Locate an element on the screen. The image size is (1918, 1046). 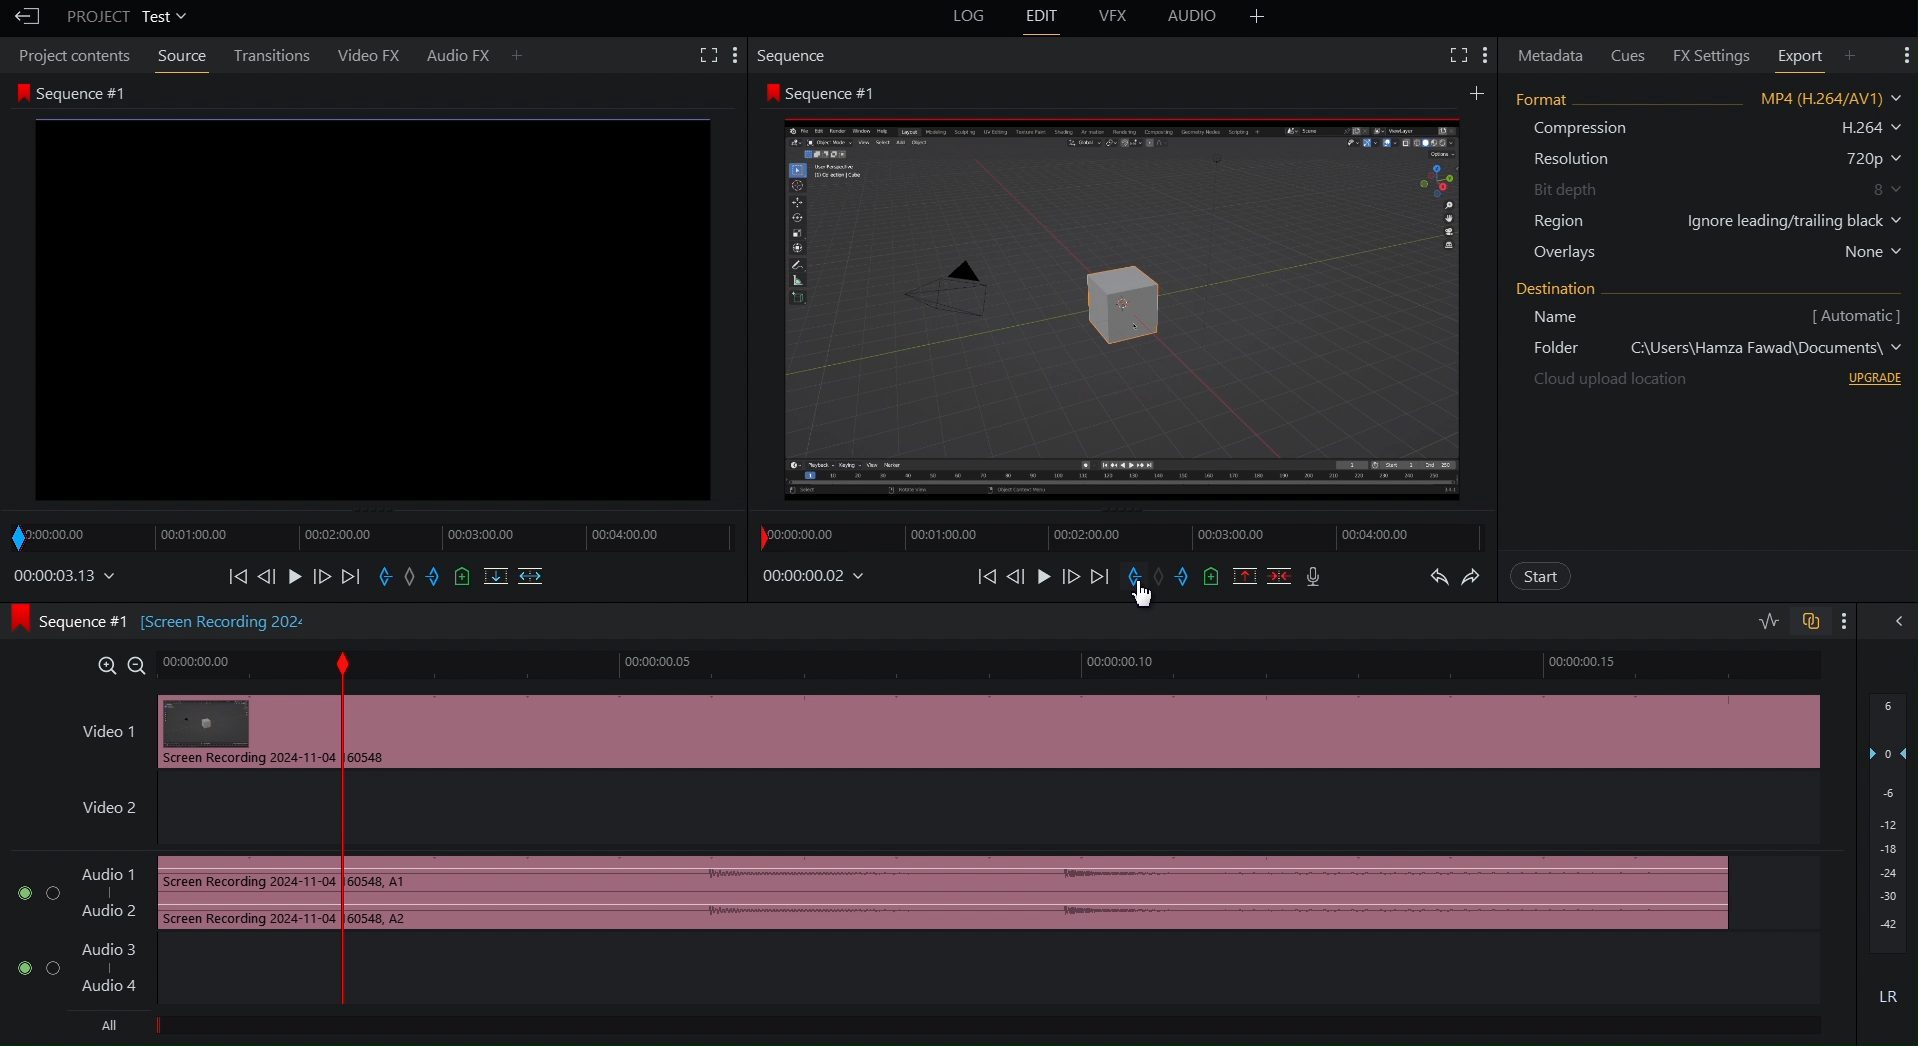
Audio clip is located at coordinates (238, 896).